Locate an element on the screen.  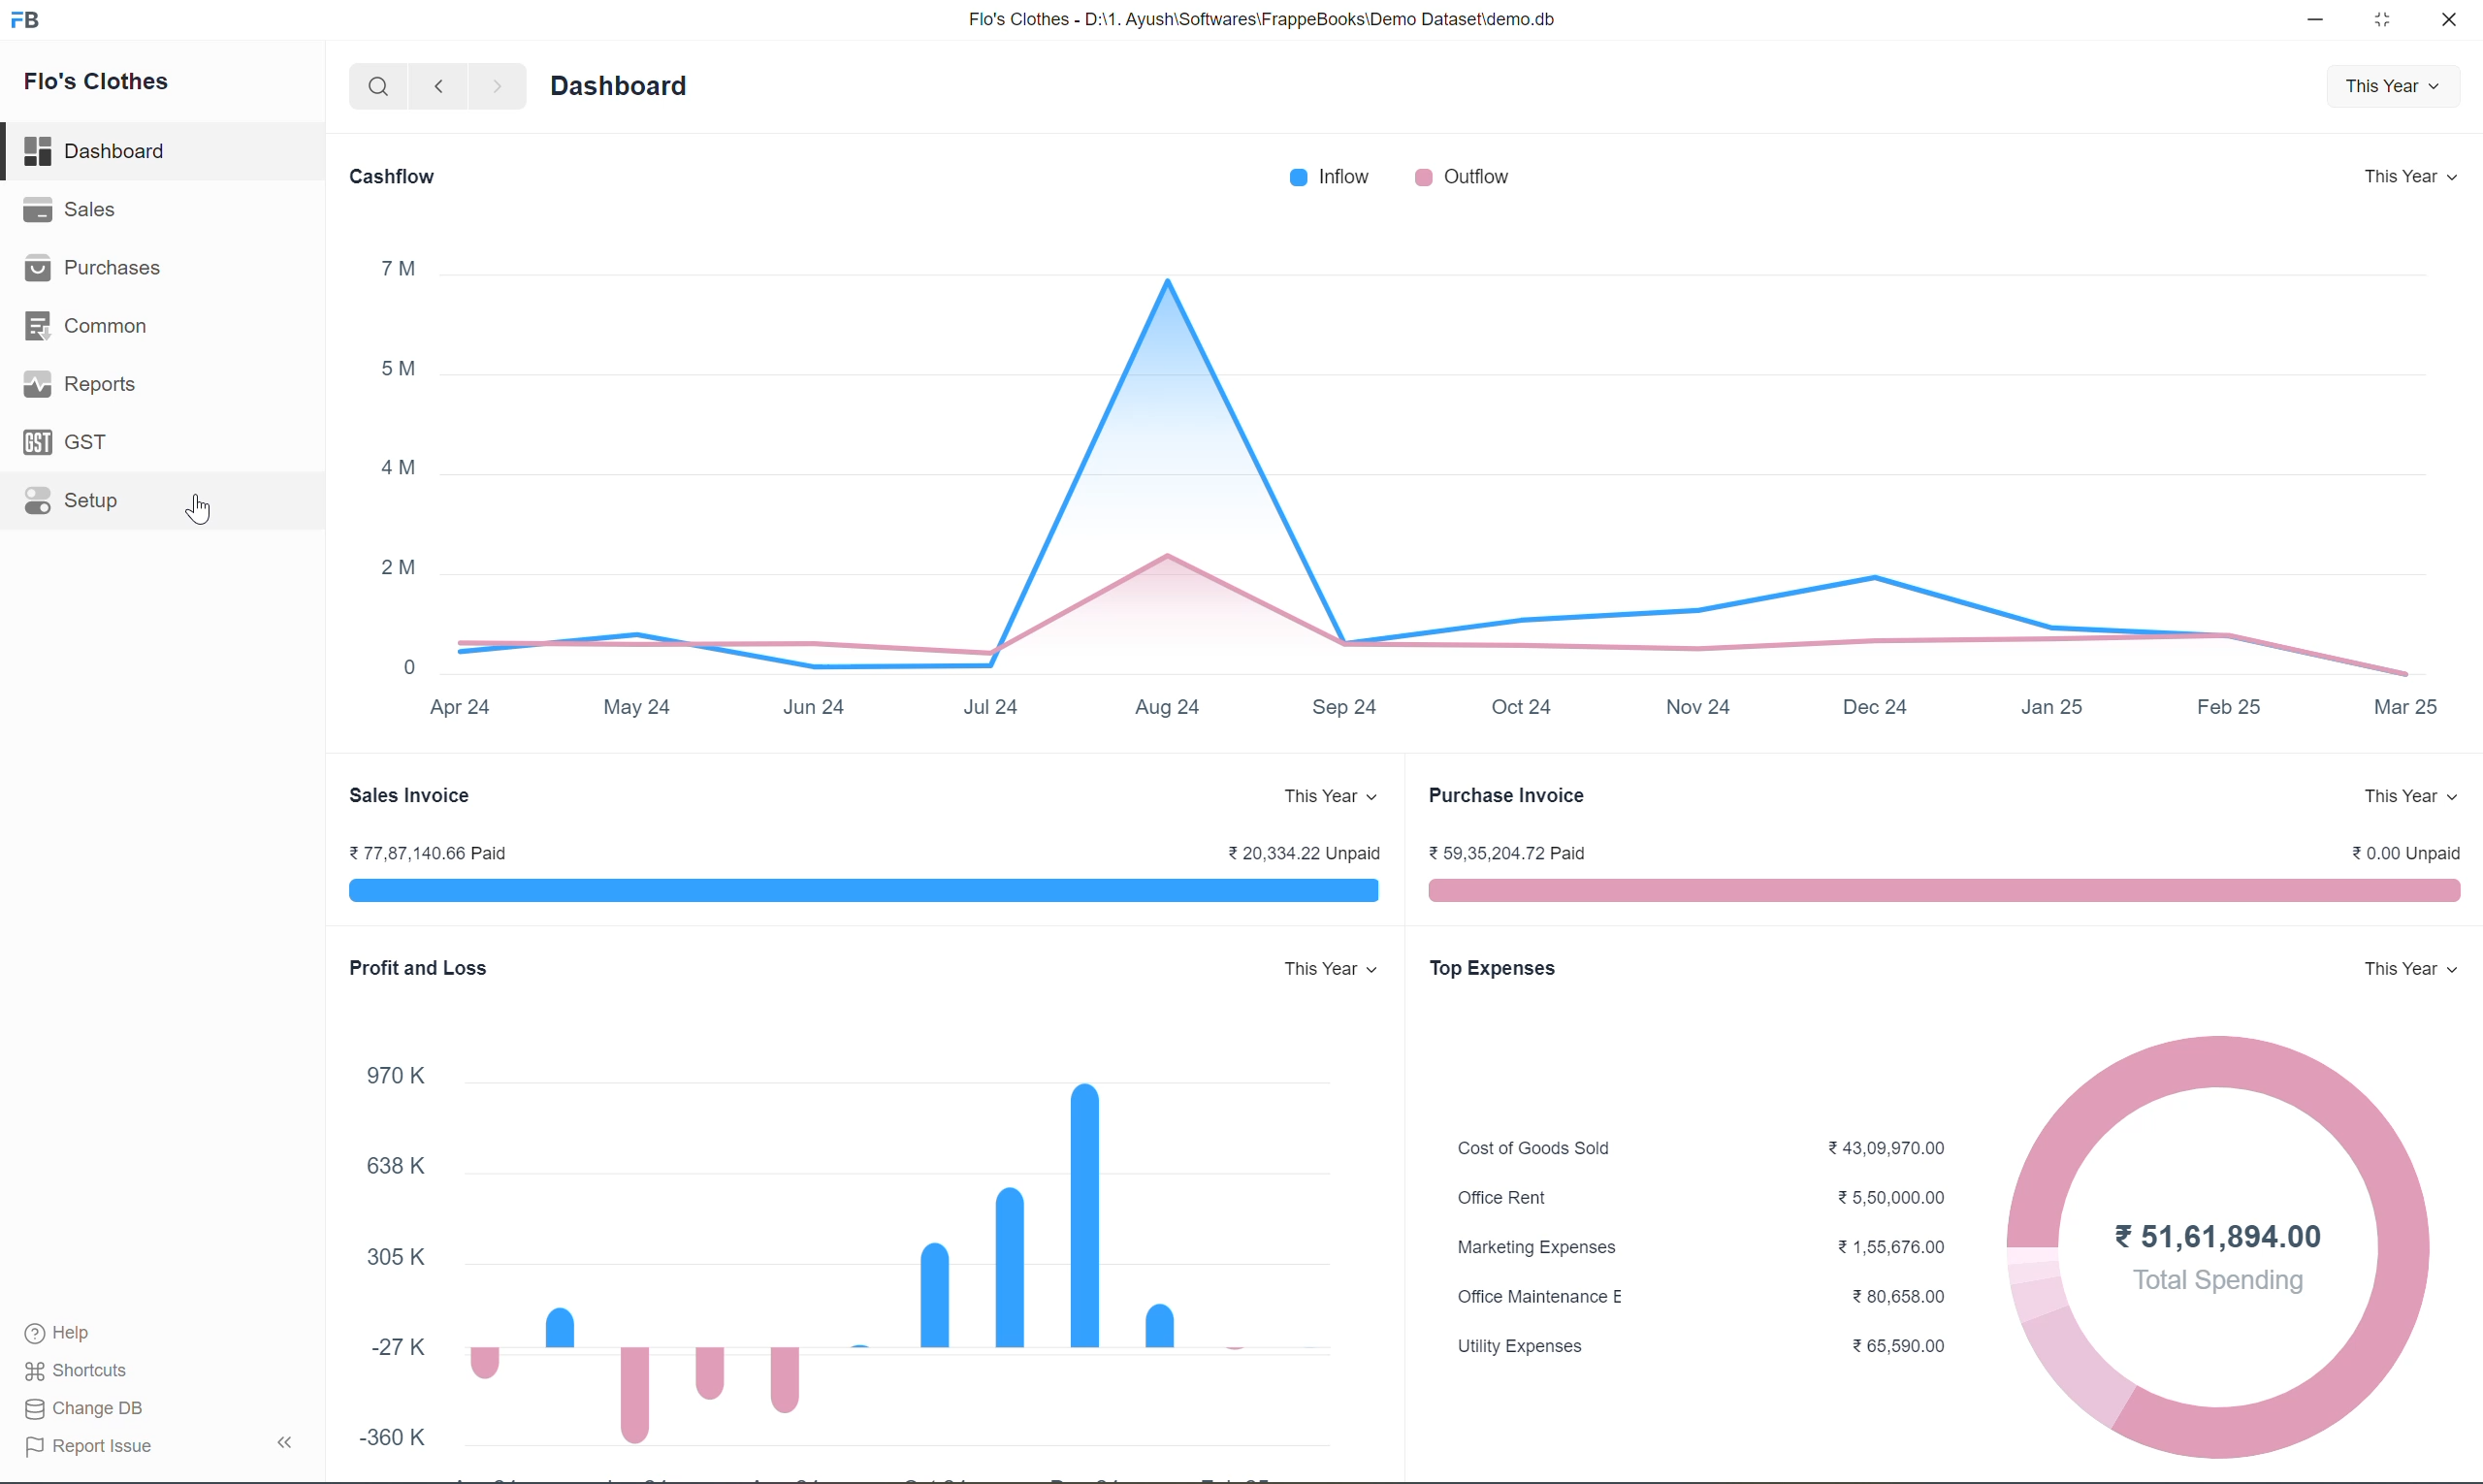
search is located at coordinates (381, 87).